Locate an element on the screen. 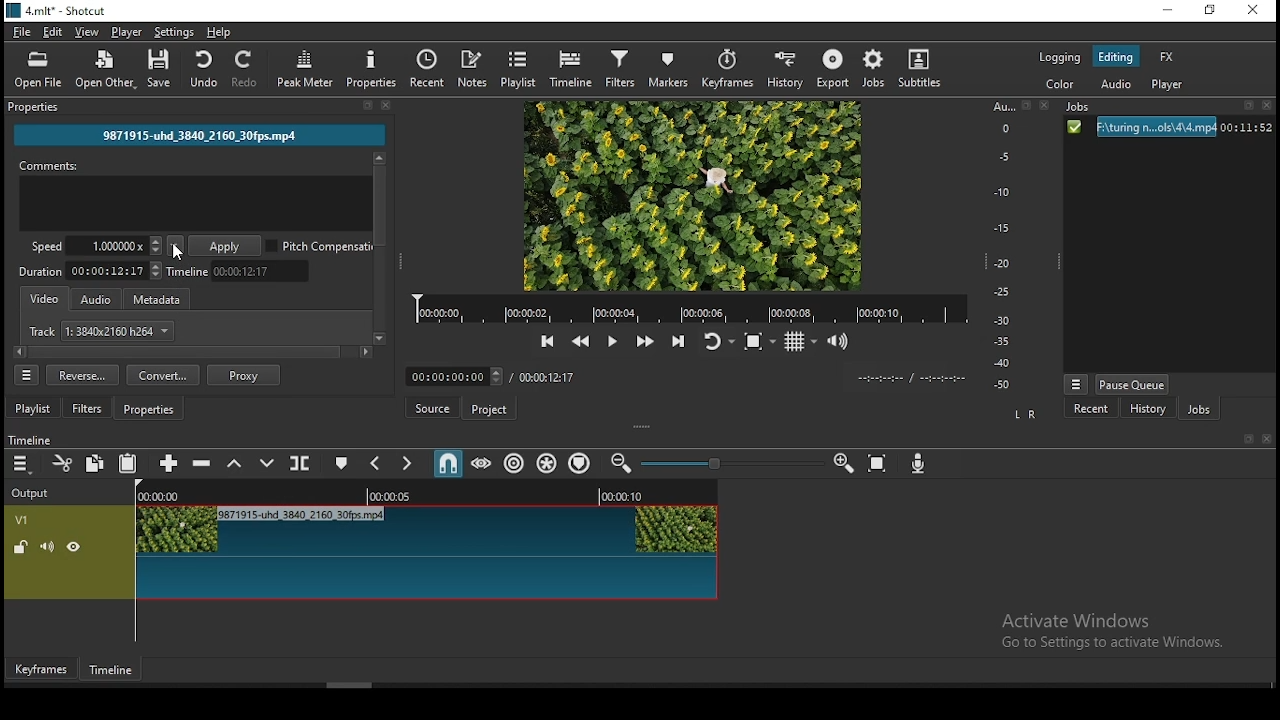 This screenshot has height=720, width=1280. keyframes is located at coordinates (42, 671).